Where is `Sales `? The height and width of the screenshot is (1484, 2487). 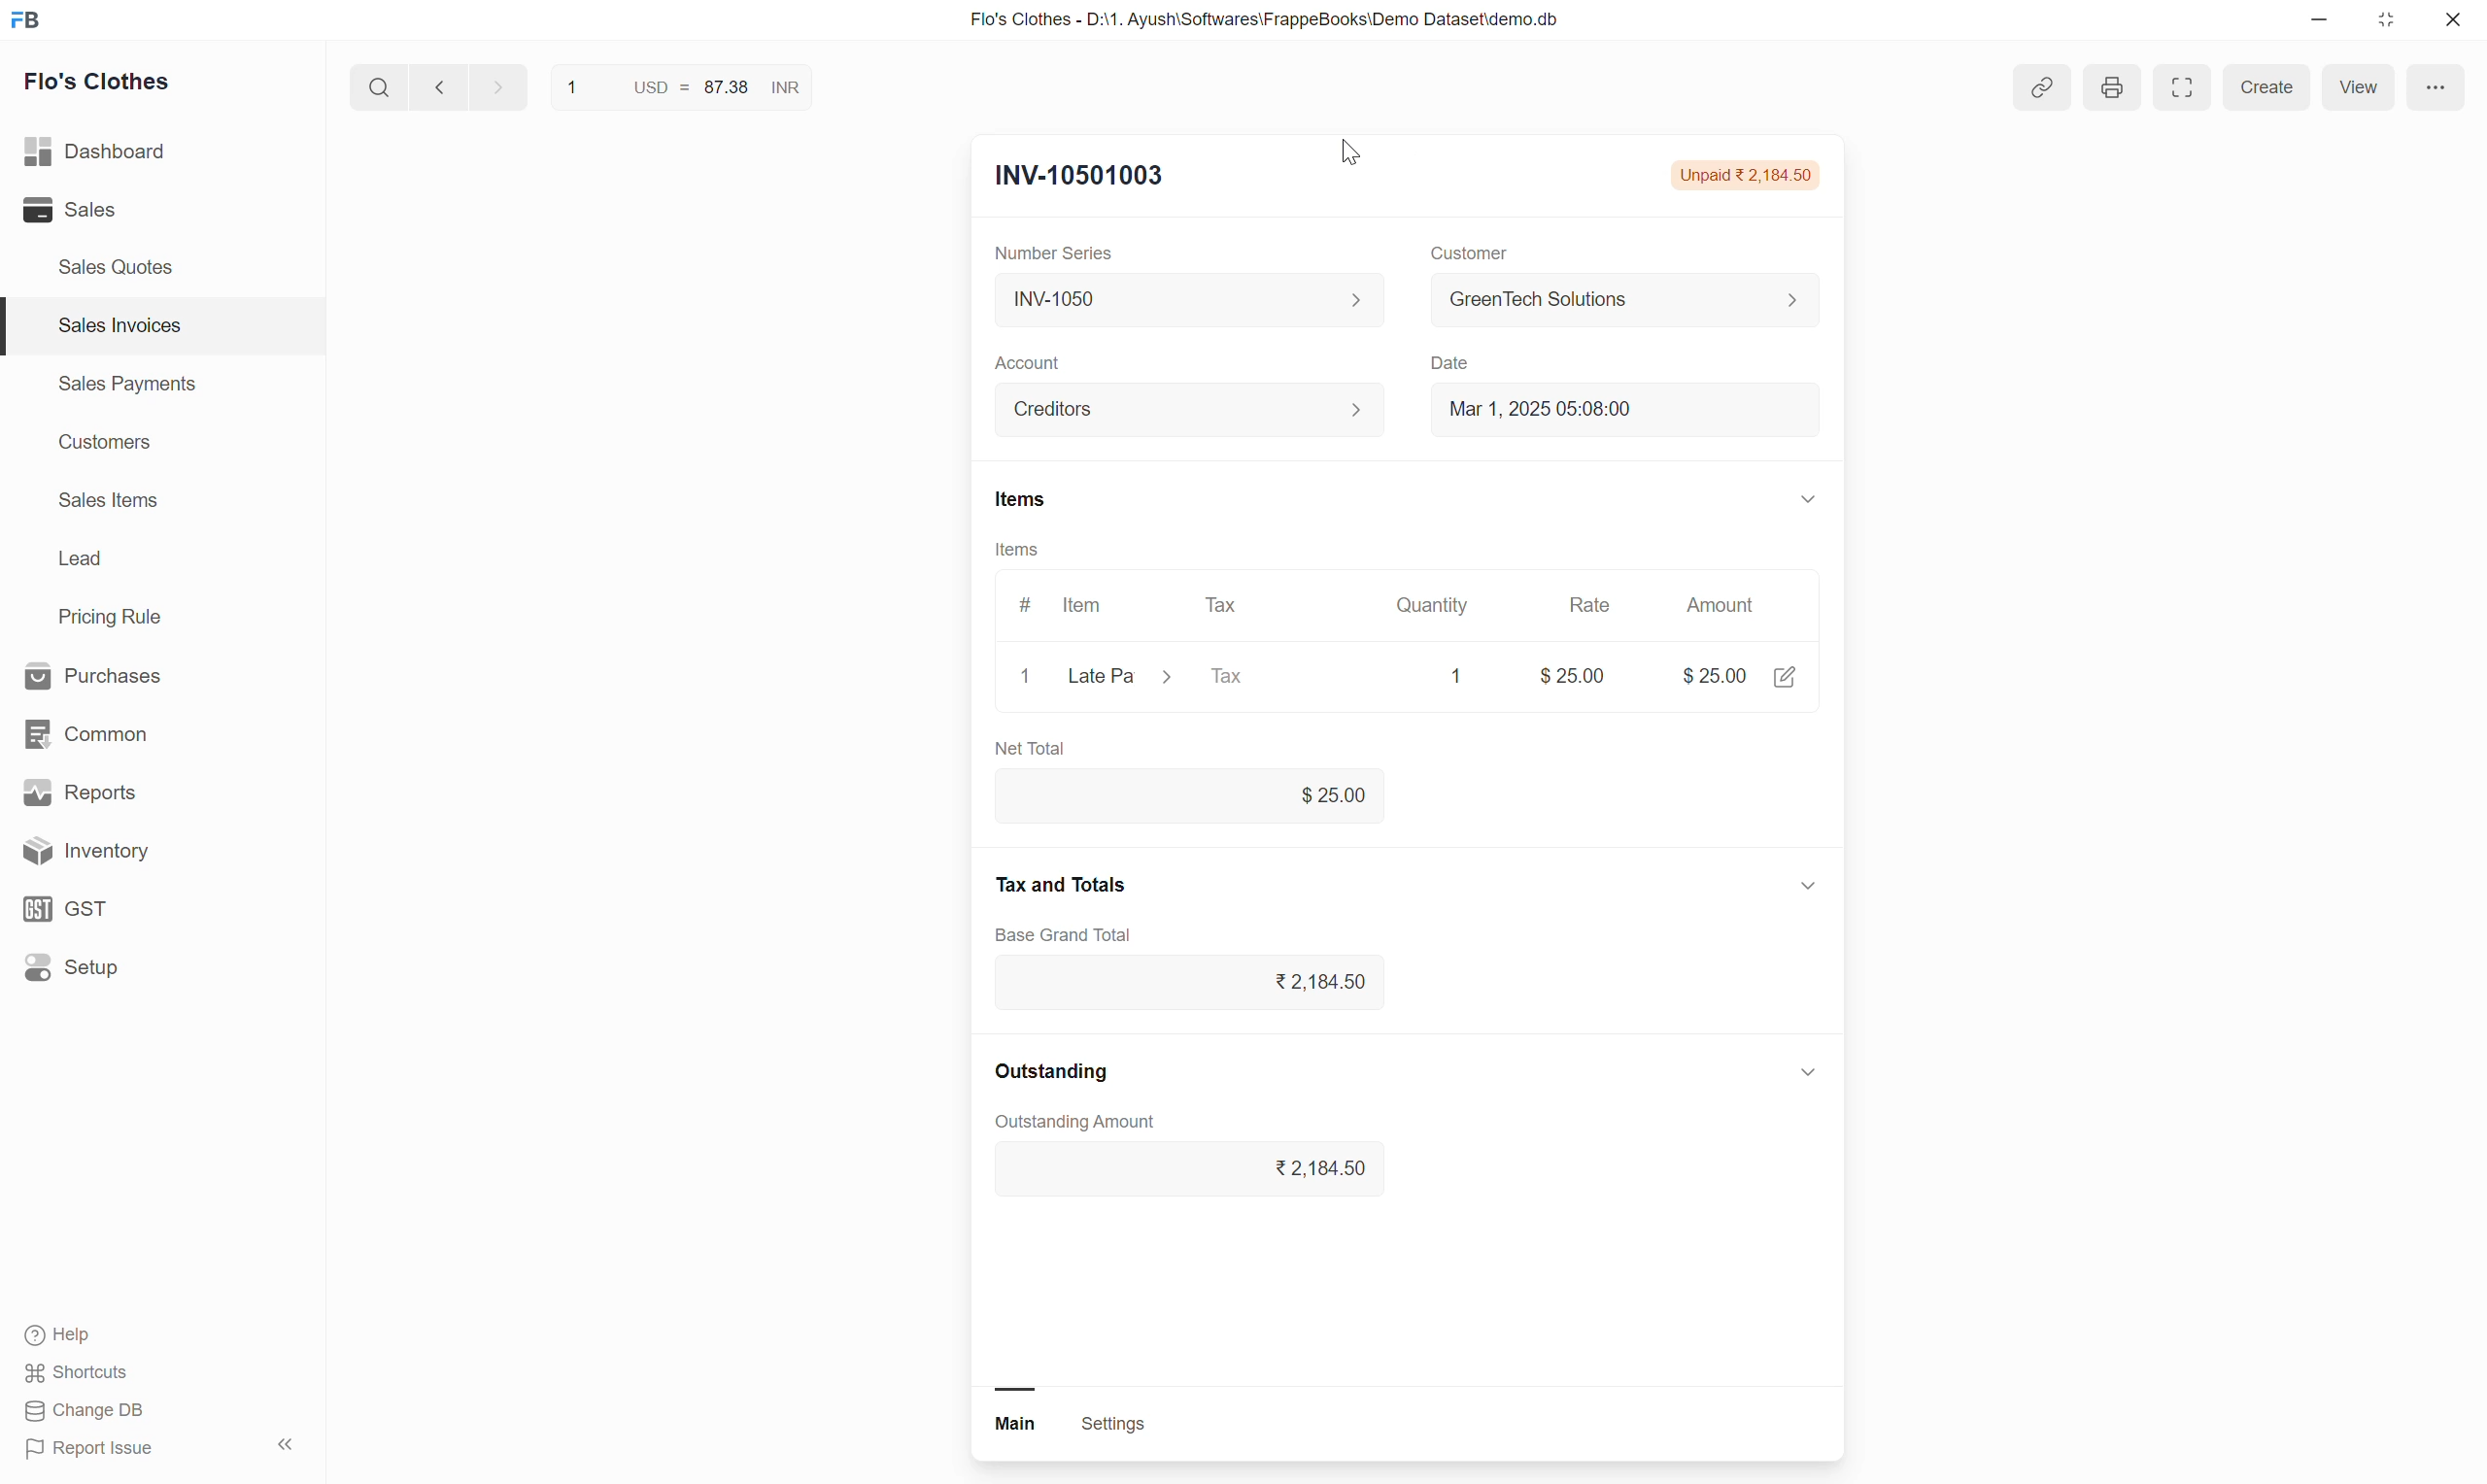
Sales  is located at coordinates (113, 211).